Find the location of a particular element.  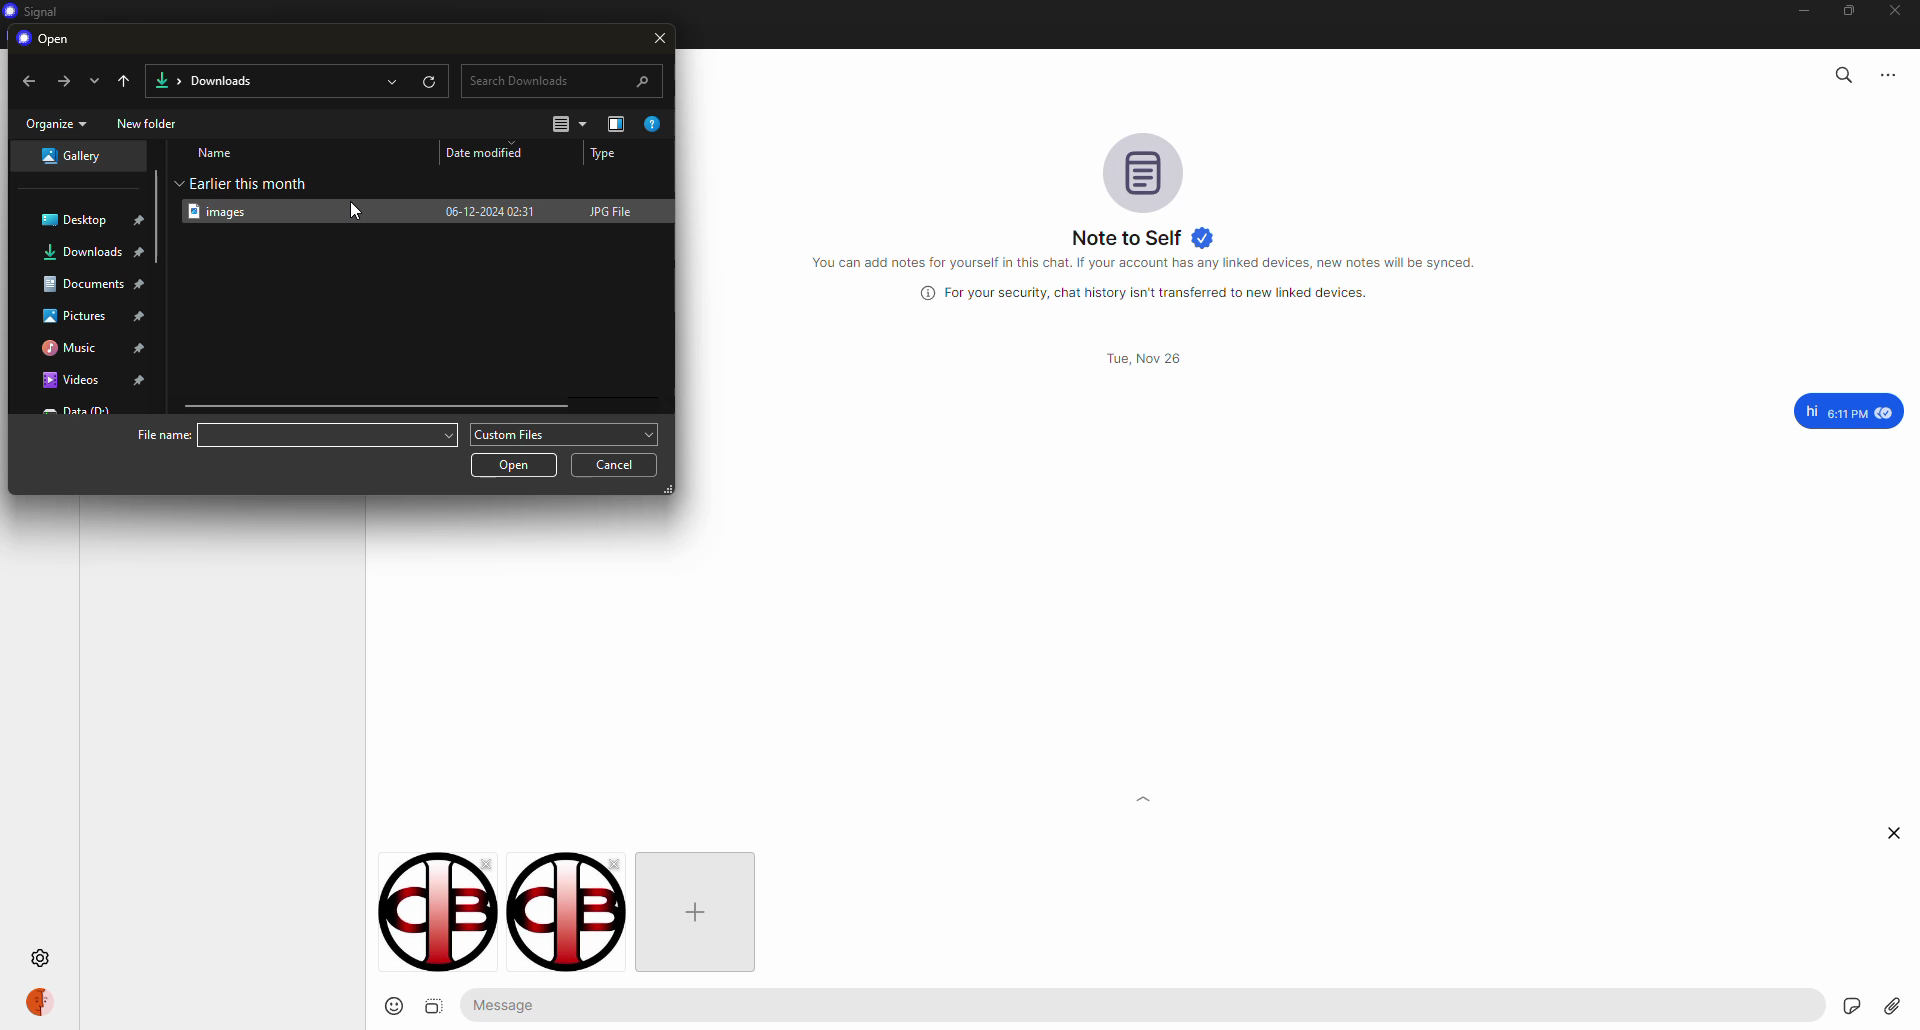

cancel is located at coordinates (620, 464).